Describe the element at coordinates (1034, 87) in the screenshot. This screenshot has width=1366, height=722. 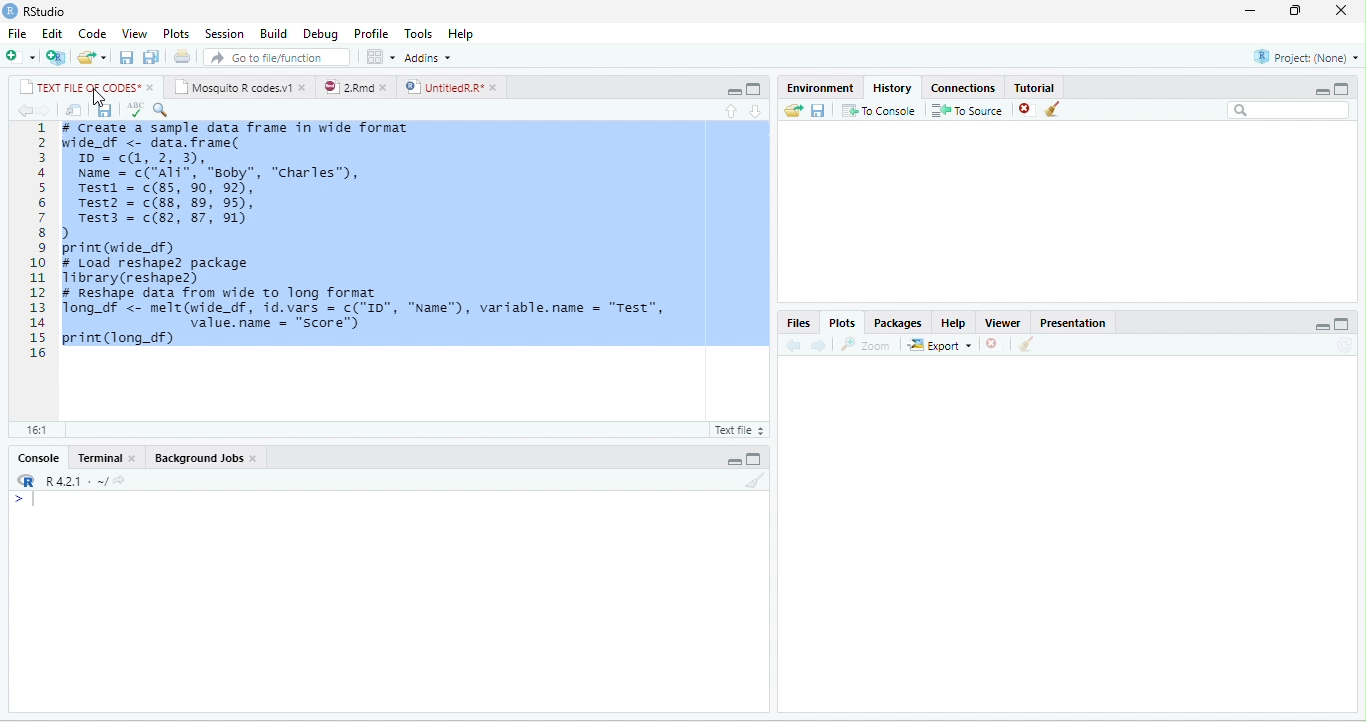
I see `Tutorial` at that location.